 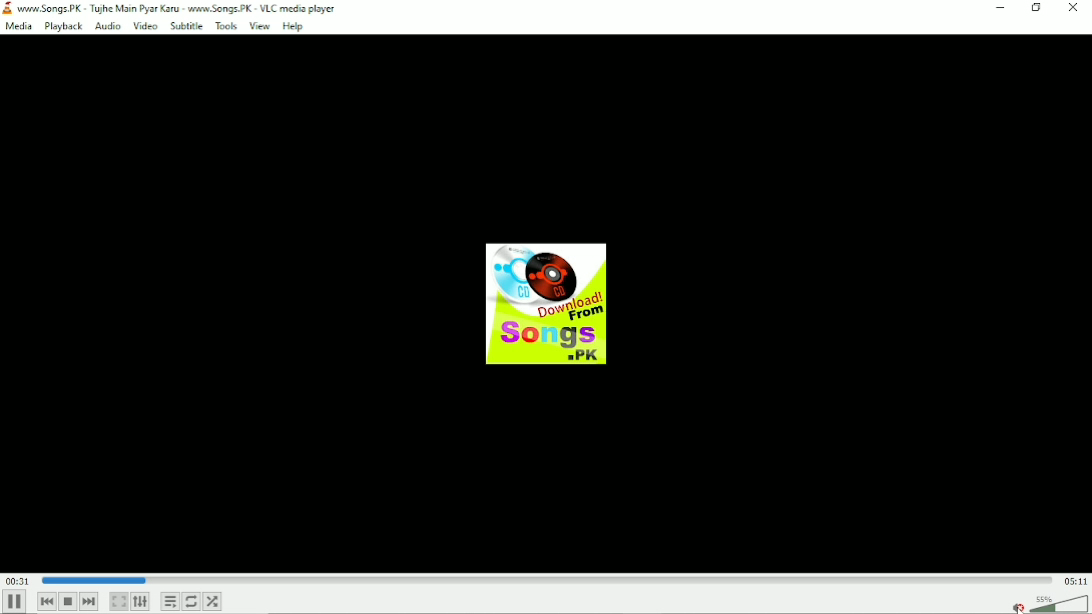 I want to click on Toggle between loop all, loop one and no loop, so click(x=191, y=601).